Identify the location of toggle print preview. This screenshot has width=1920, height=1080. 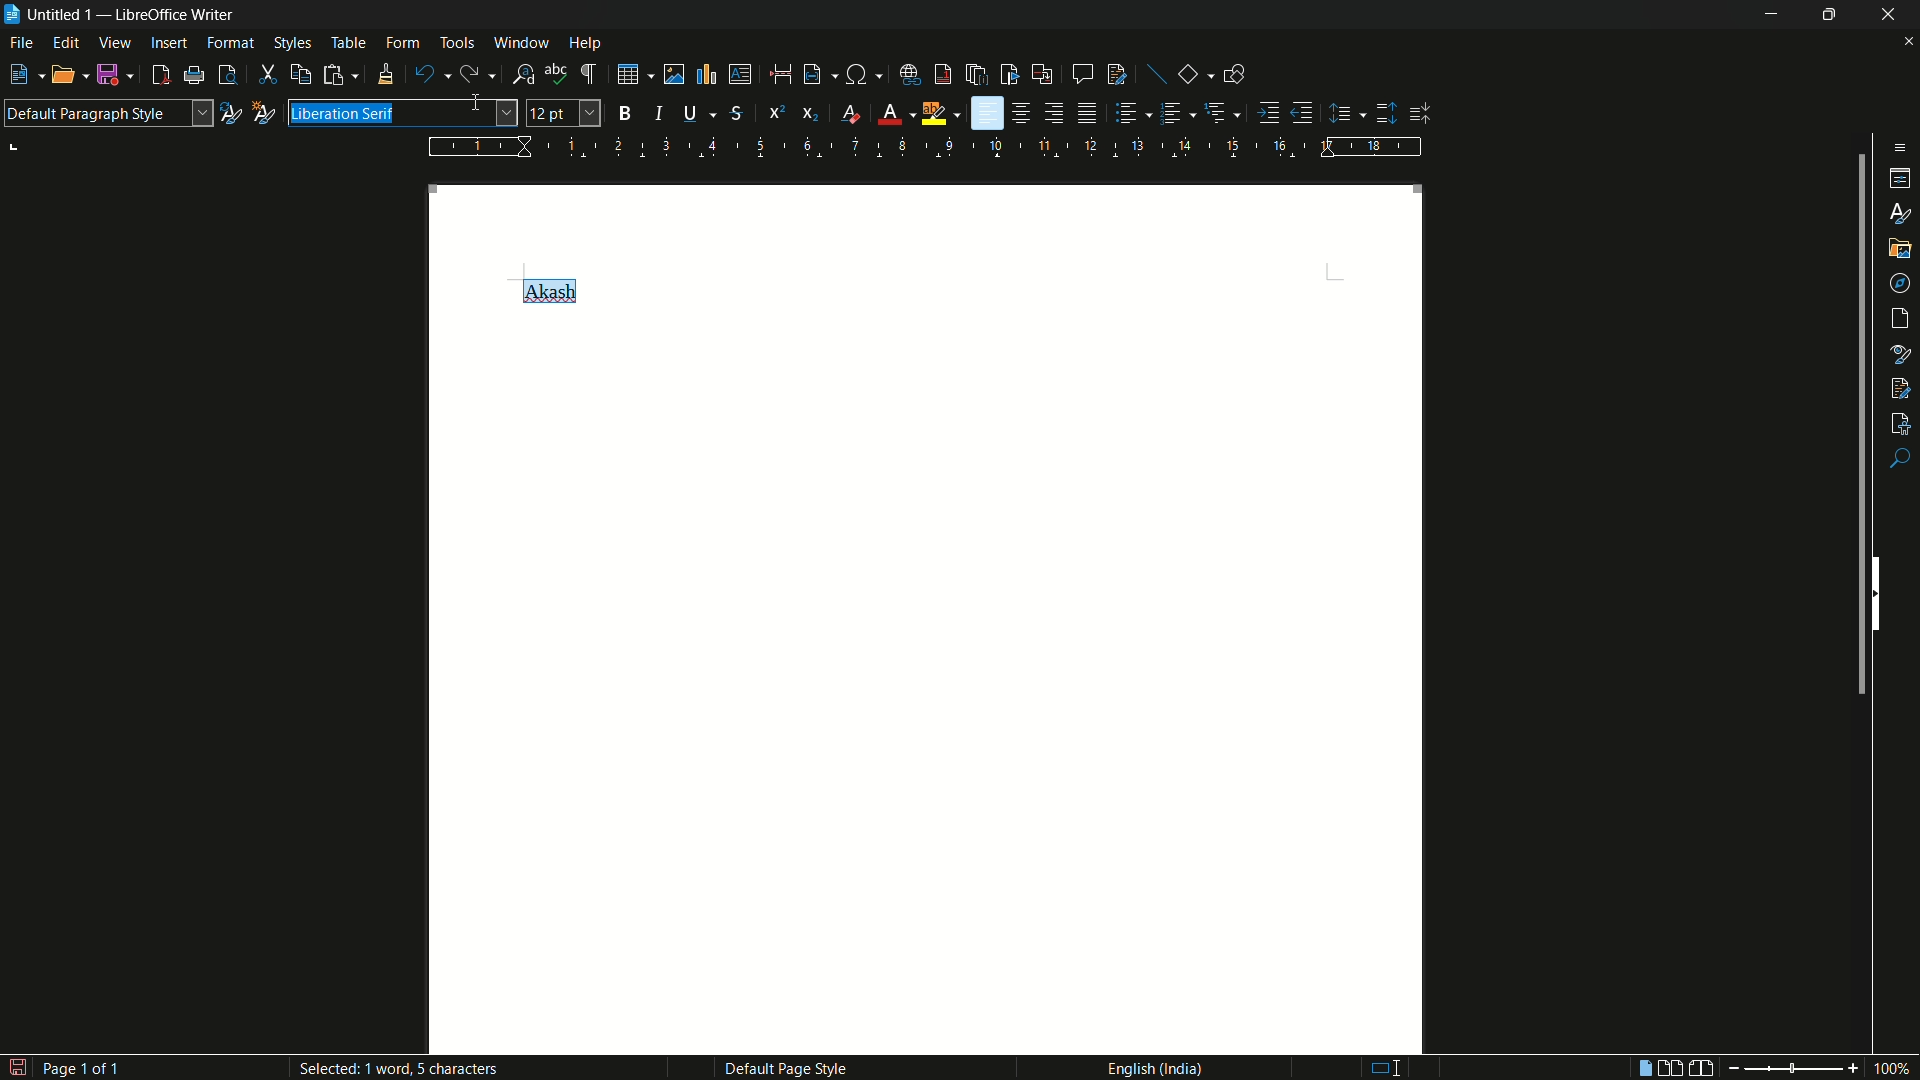
(228, 75).